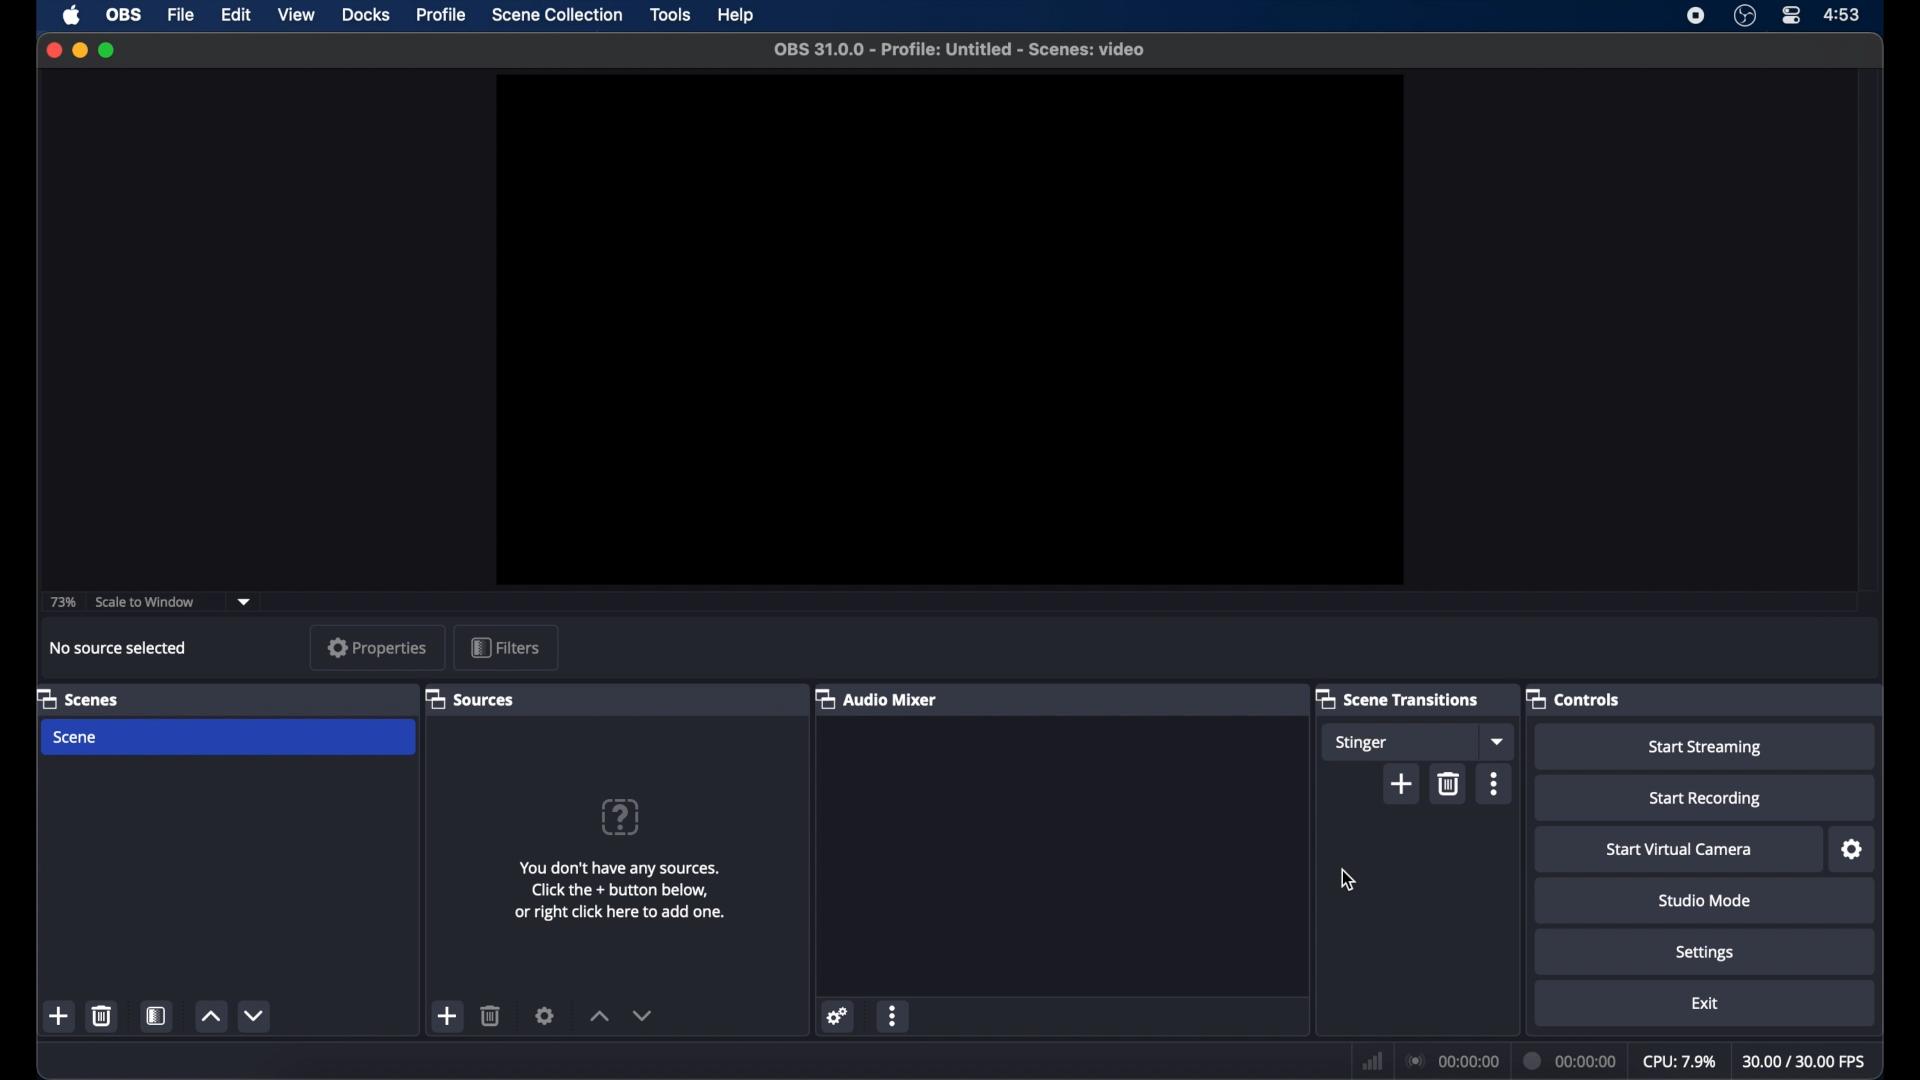  I want to click on decrement, so click(642, 1015).